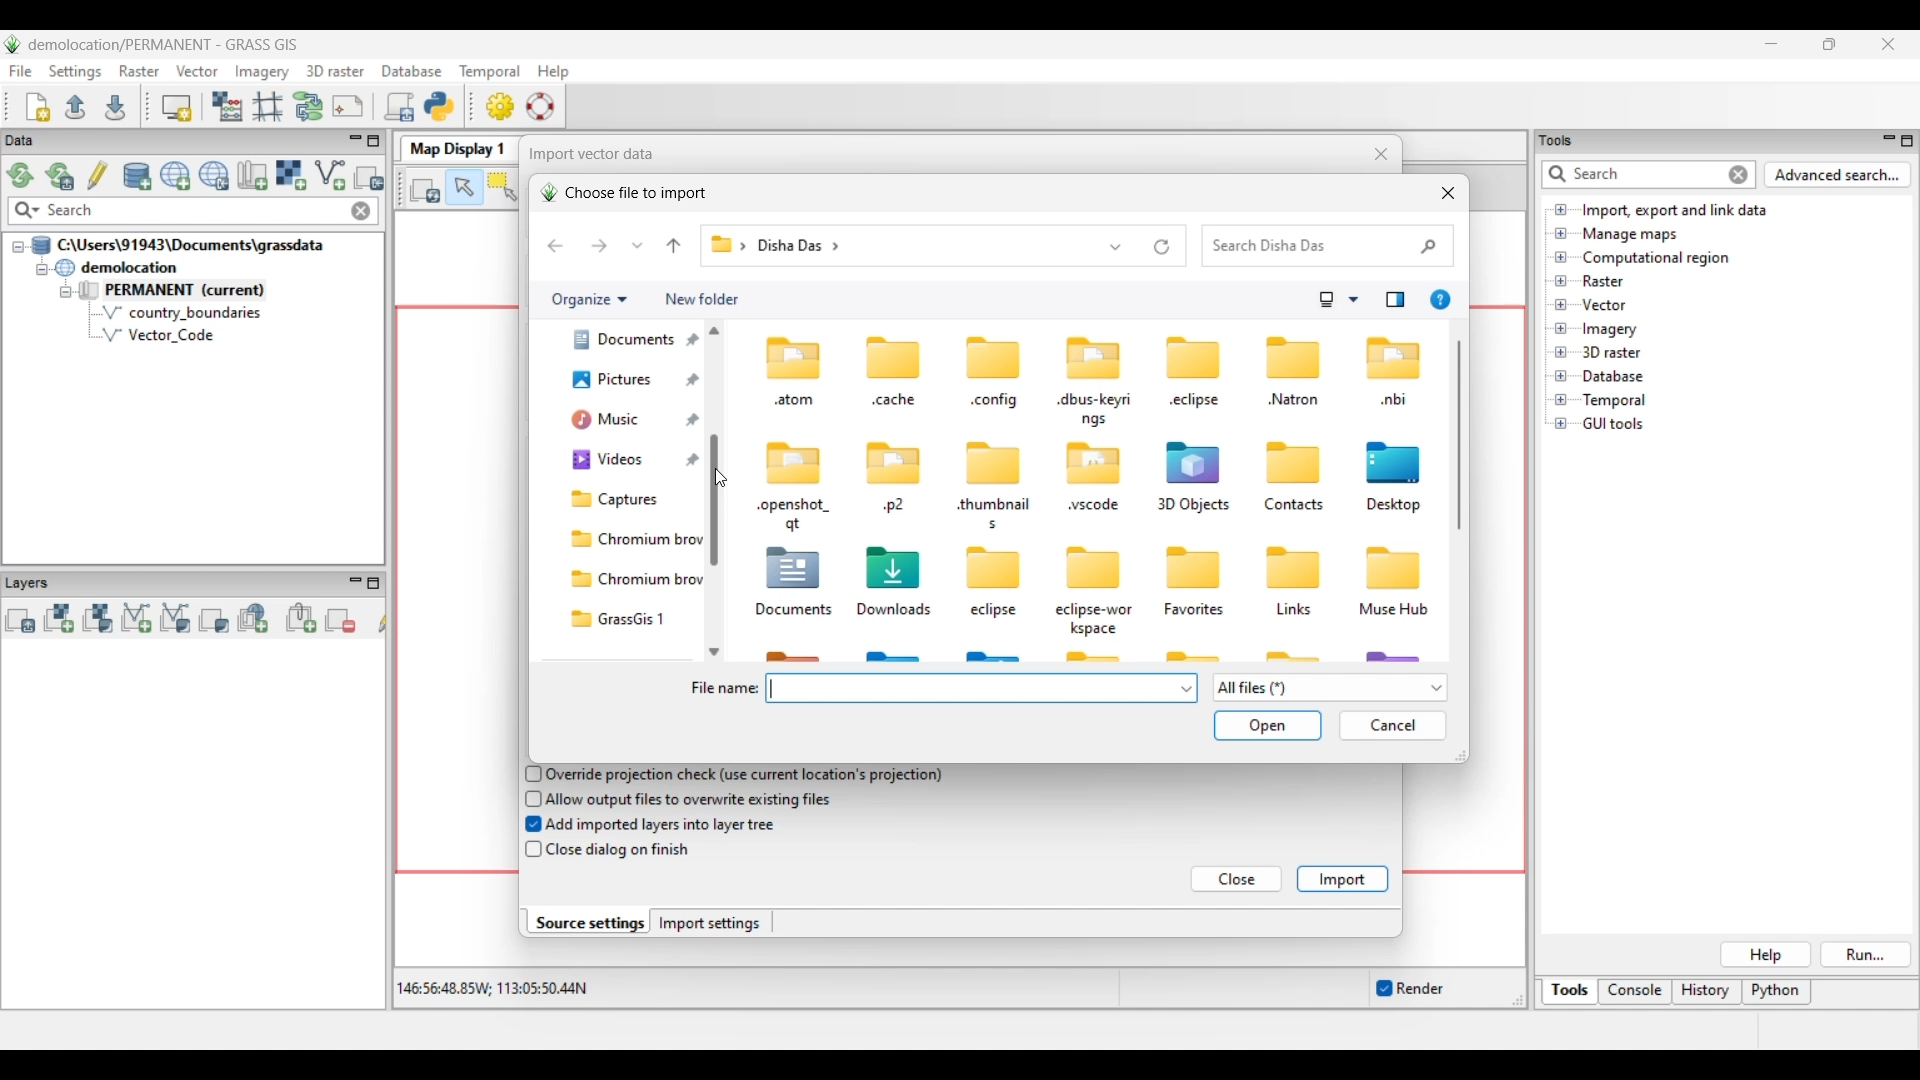 The width and height of the screenshot is (1920, 1080). What do you see at coordinates (214, 176) in the screenshot?
I see `Download sample project (location) to current GRASS database` at bounding box center [214, 176].